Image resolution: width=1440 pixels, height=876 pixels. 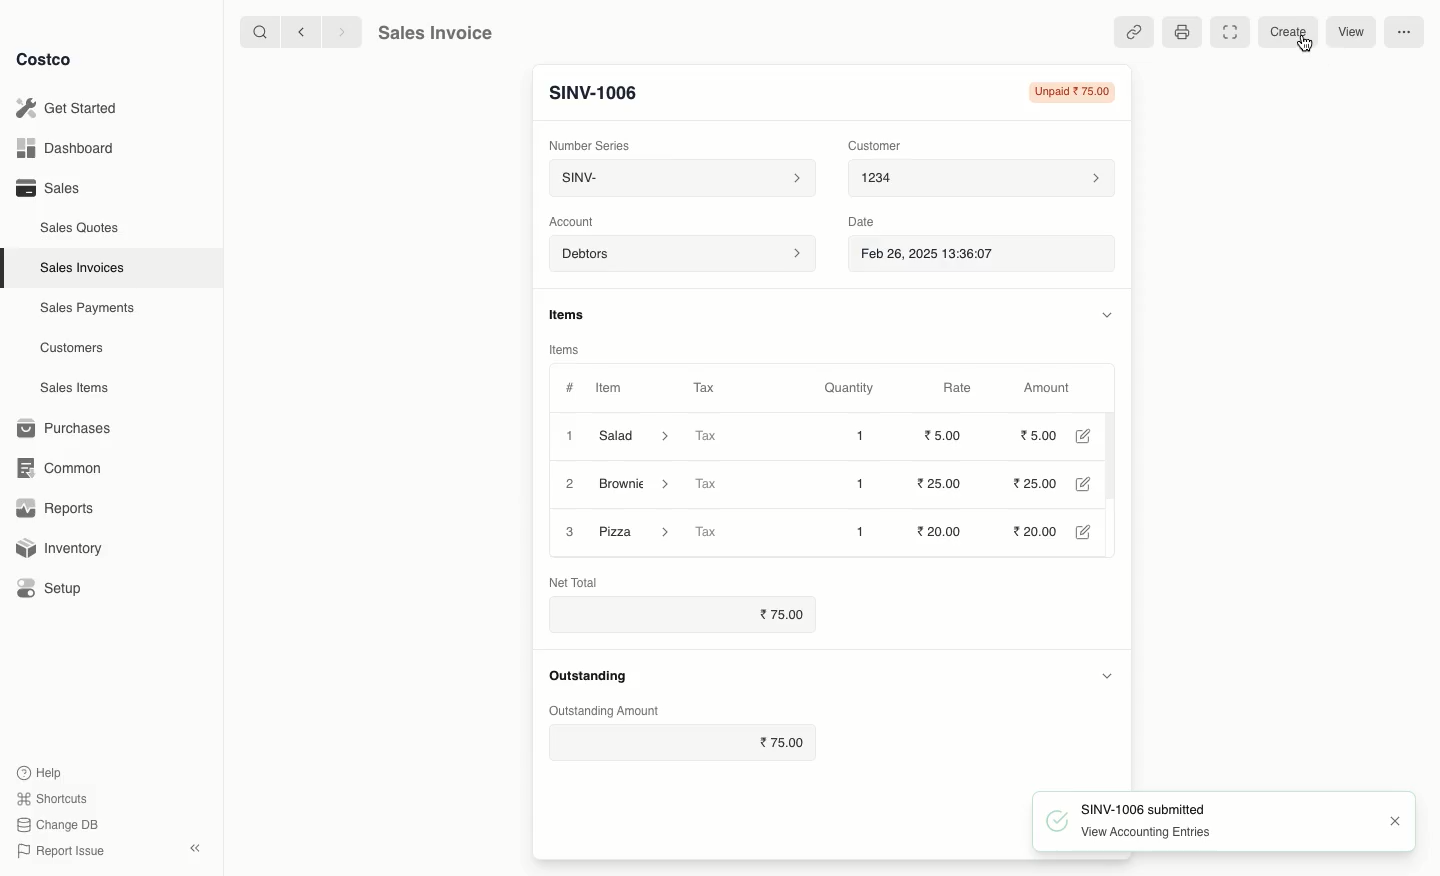 What do you see at coordinates (41, 771) in the screenshot?
I see `Help` at bounding box center [41, 771].